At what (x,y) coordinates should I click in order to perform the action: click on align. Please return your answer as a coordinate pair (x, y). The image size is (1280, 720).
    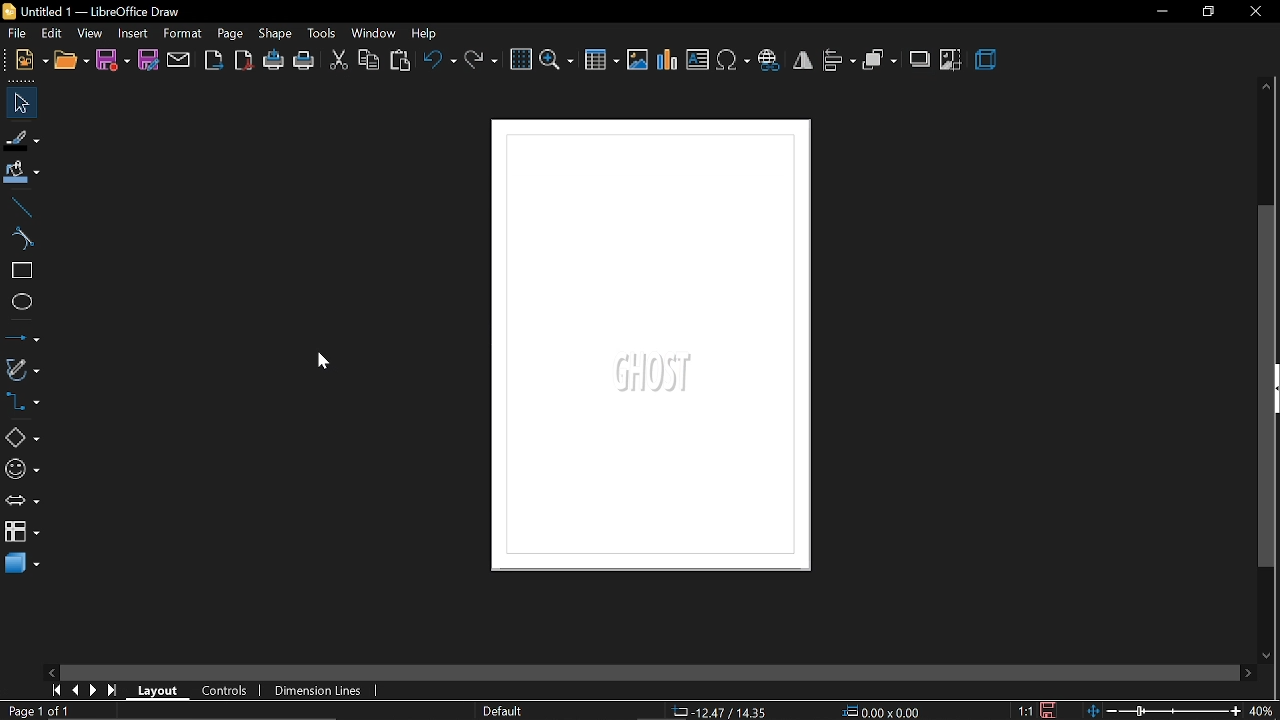
    Looking at the image, I should click on (838, 62).